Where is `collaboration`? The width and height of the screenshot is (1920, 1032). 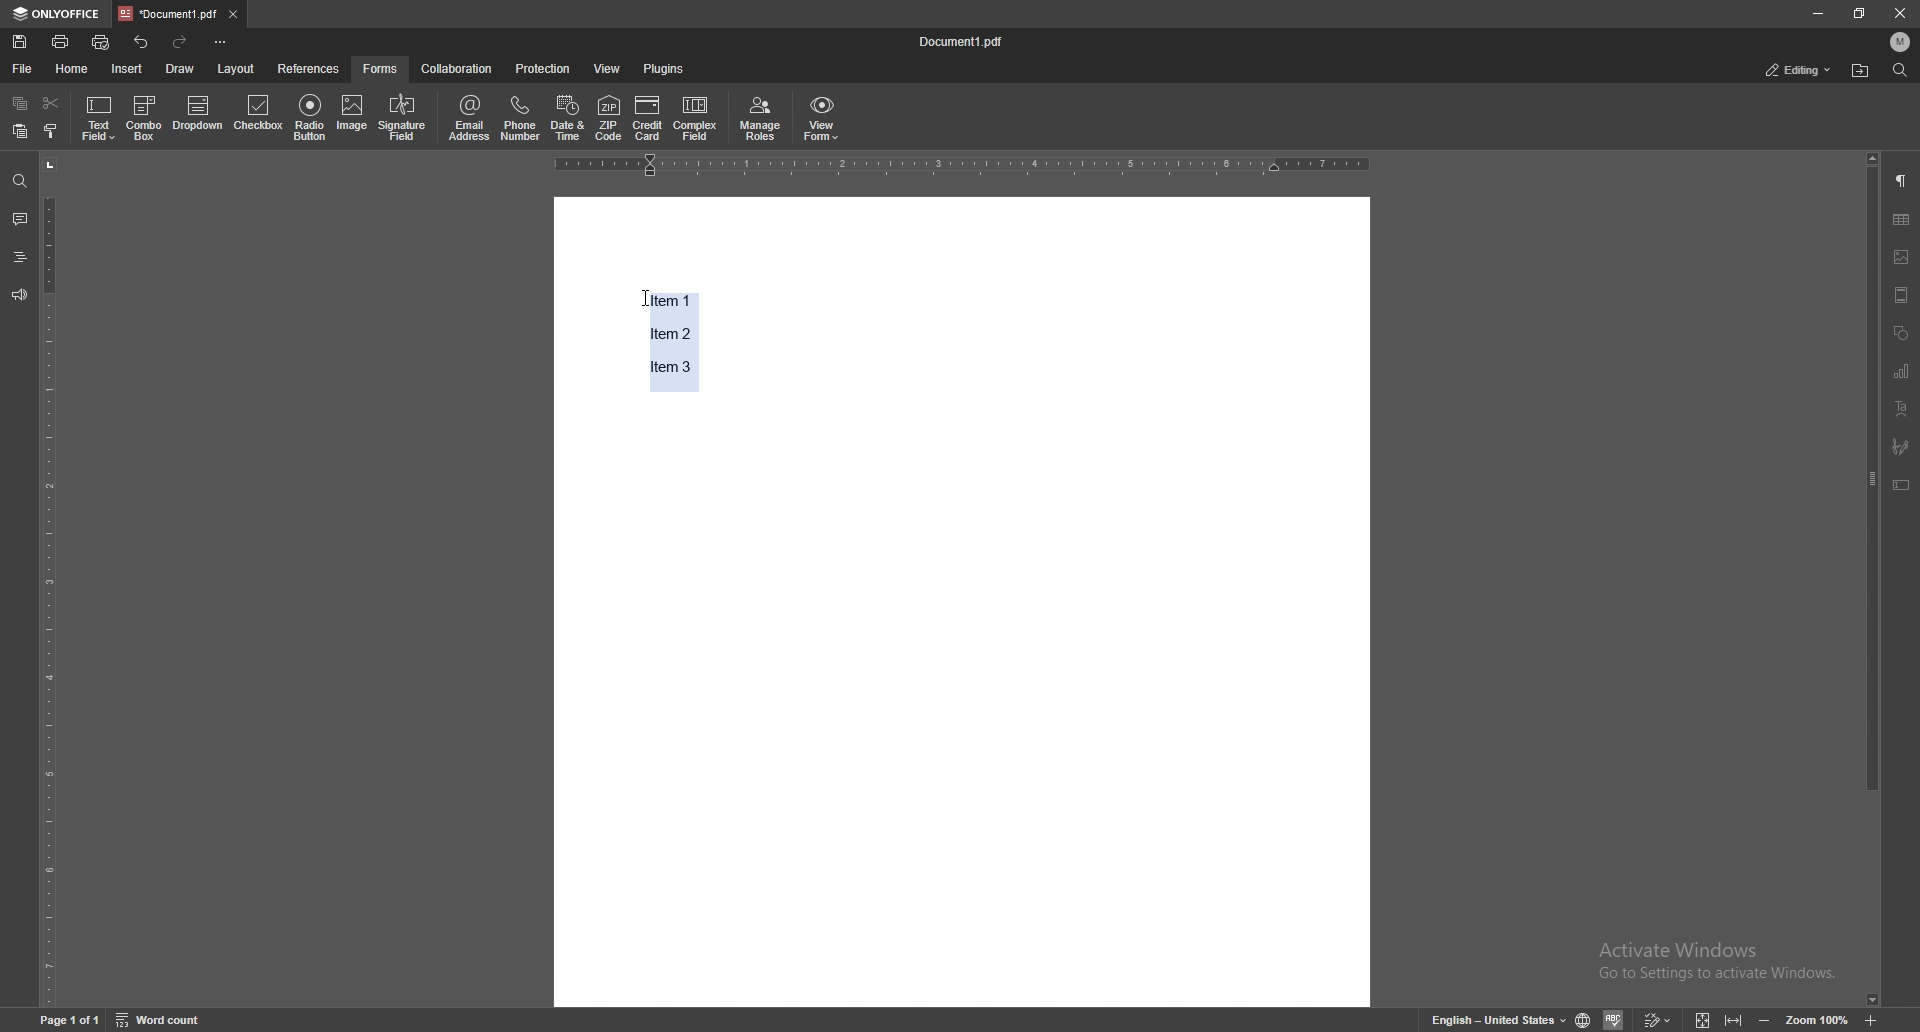
collaboration is located at coordinates (455, 68).